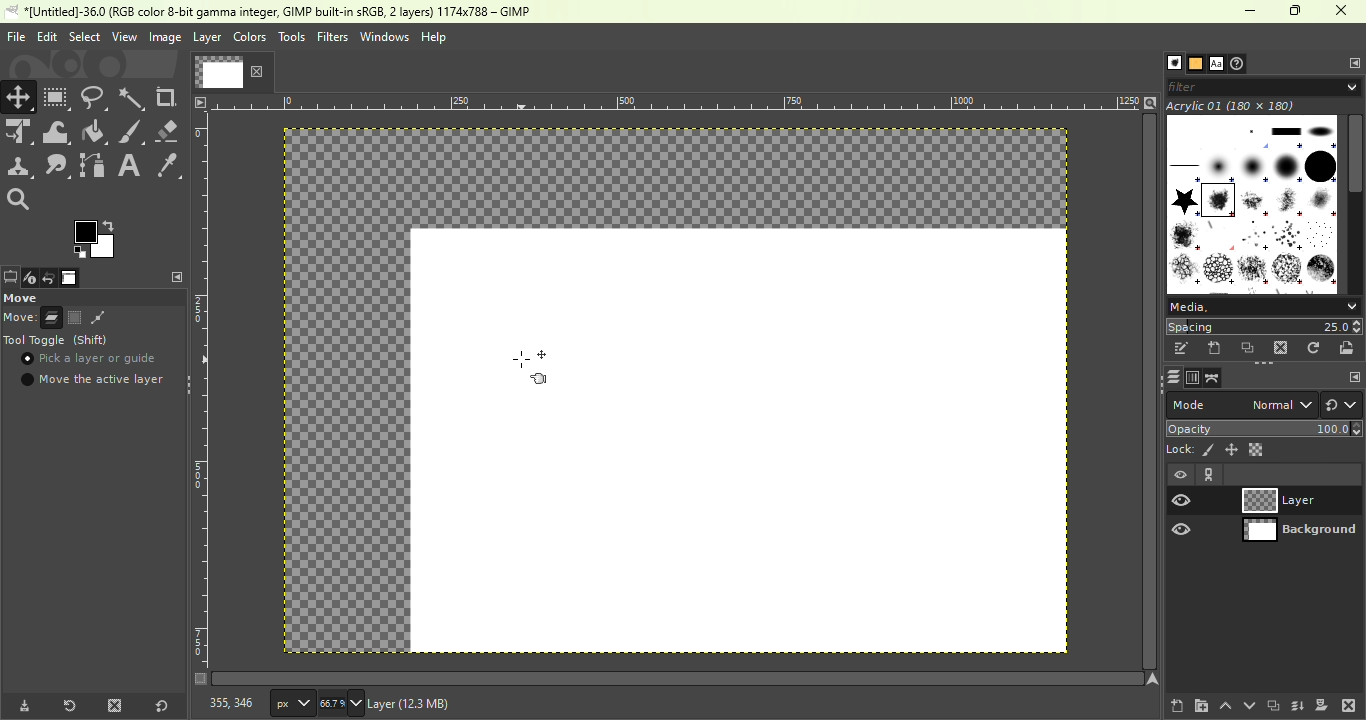 The image size is (1366, 720). What do you see at coordinates (1349, 376) in the screenshot?
I see `Configure this tab` at bounding box center [1349, 376].